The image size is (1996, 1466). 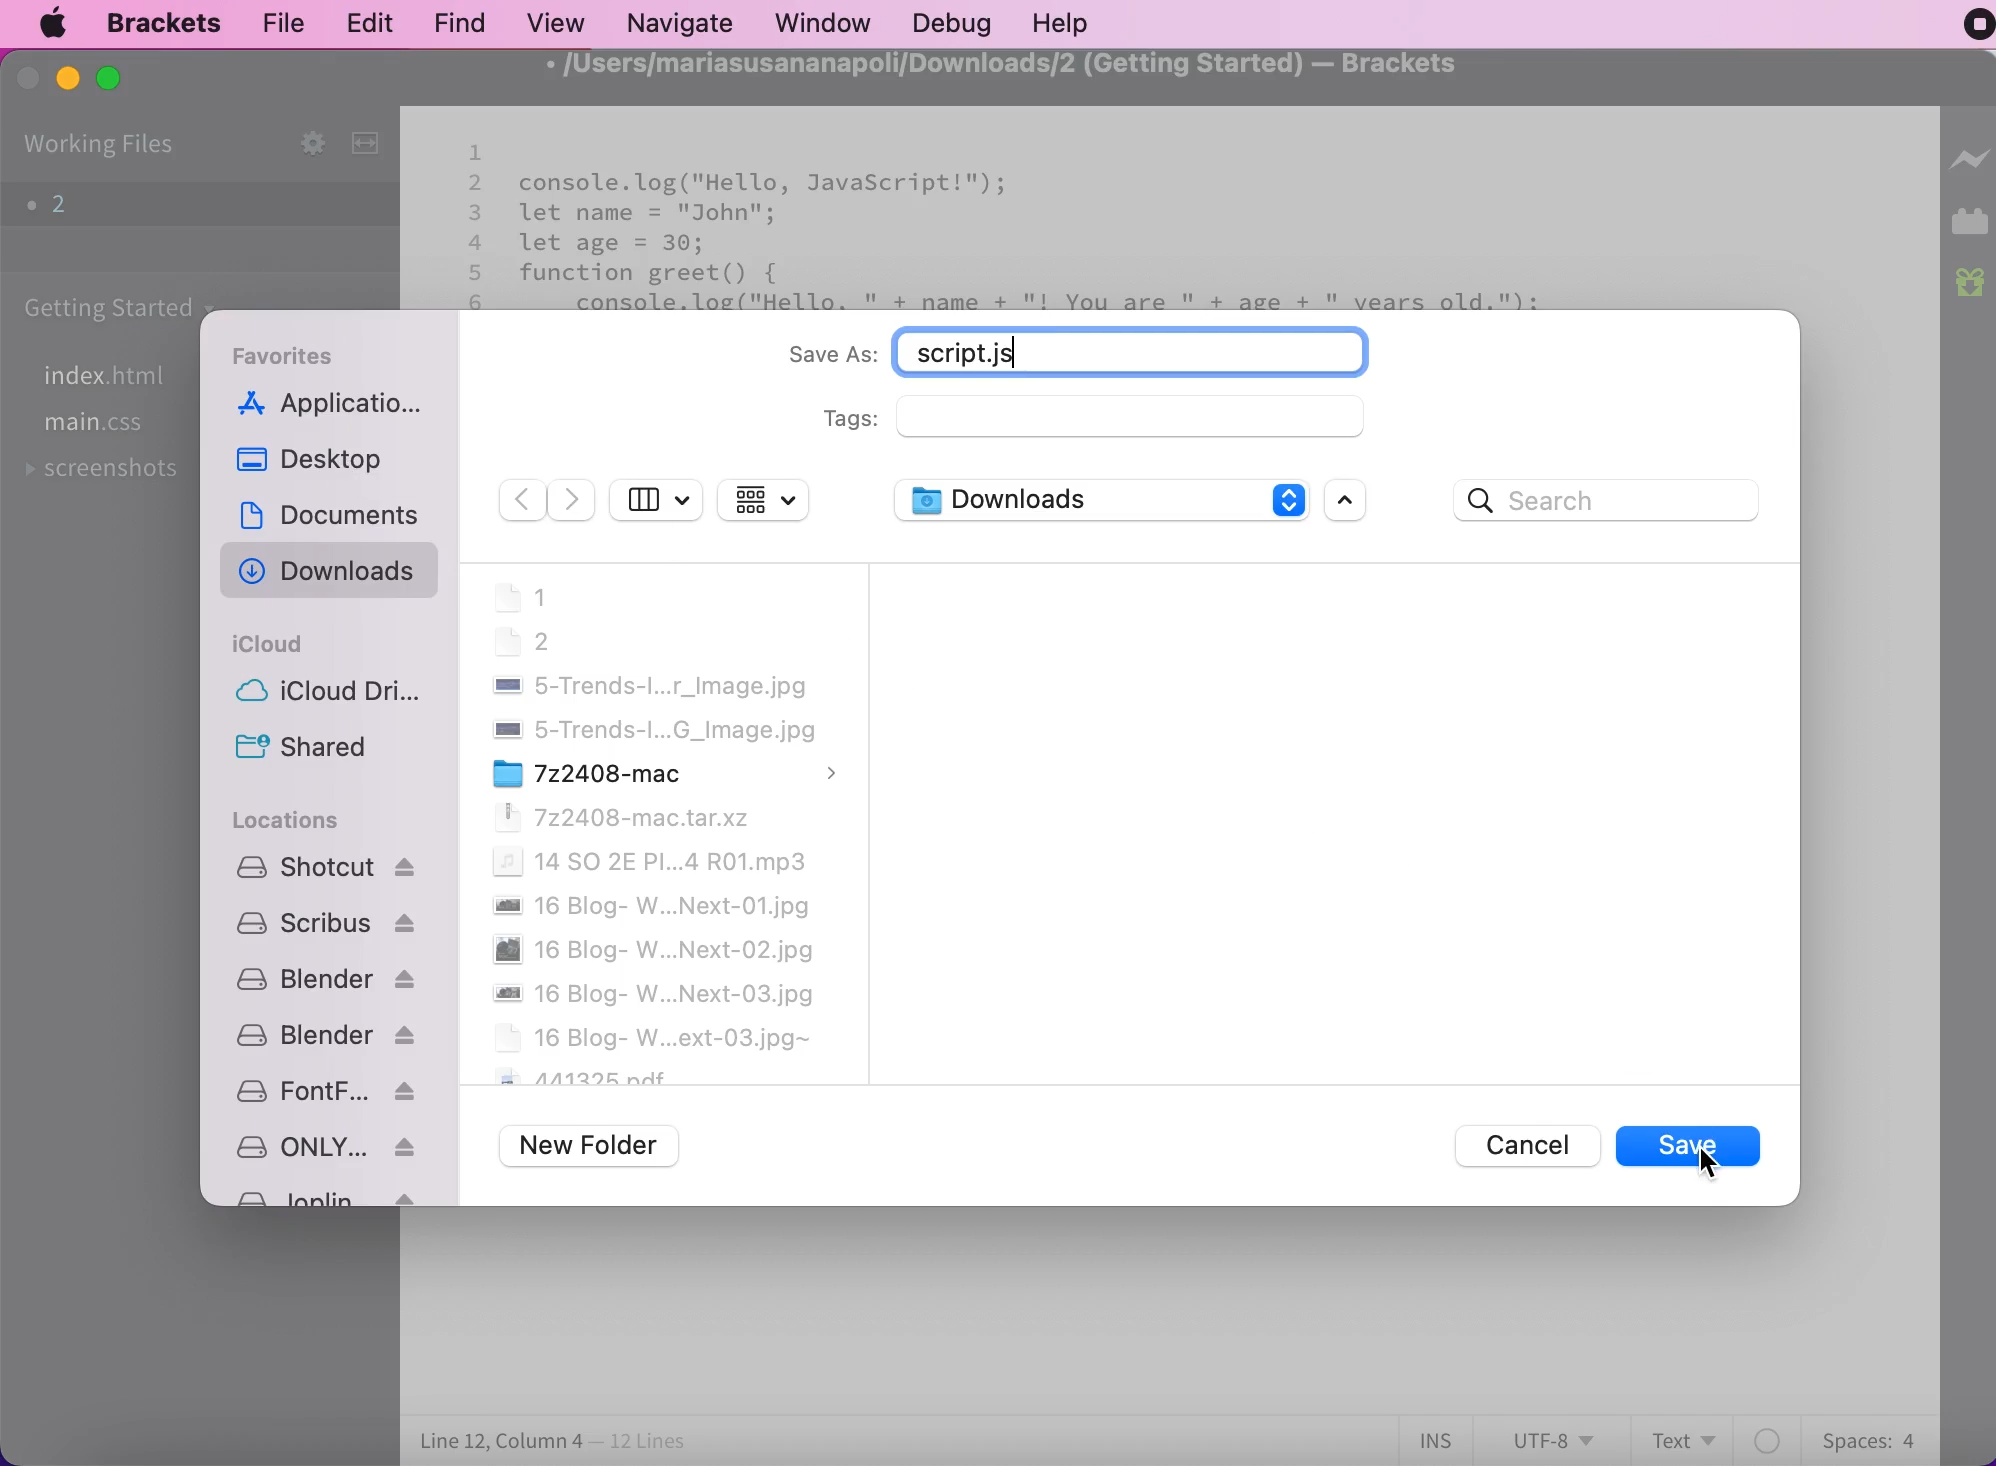 What do you see at coordinates (1028, 240) in the screenshot?
I see `console.log("Hello, JavaScript!");let name = "John";let age = 30;function greet() {console.log("Hello, " + name + "! You are " + age + " years old.");}greet ();document.addEventListener ("DOMContentLoaded", function() {const heading = document.querySelector("h1");| heading textcontent = "Welcome to My JavaScript Page"; });` at bounding box center [1028, 240].